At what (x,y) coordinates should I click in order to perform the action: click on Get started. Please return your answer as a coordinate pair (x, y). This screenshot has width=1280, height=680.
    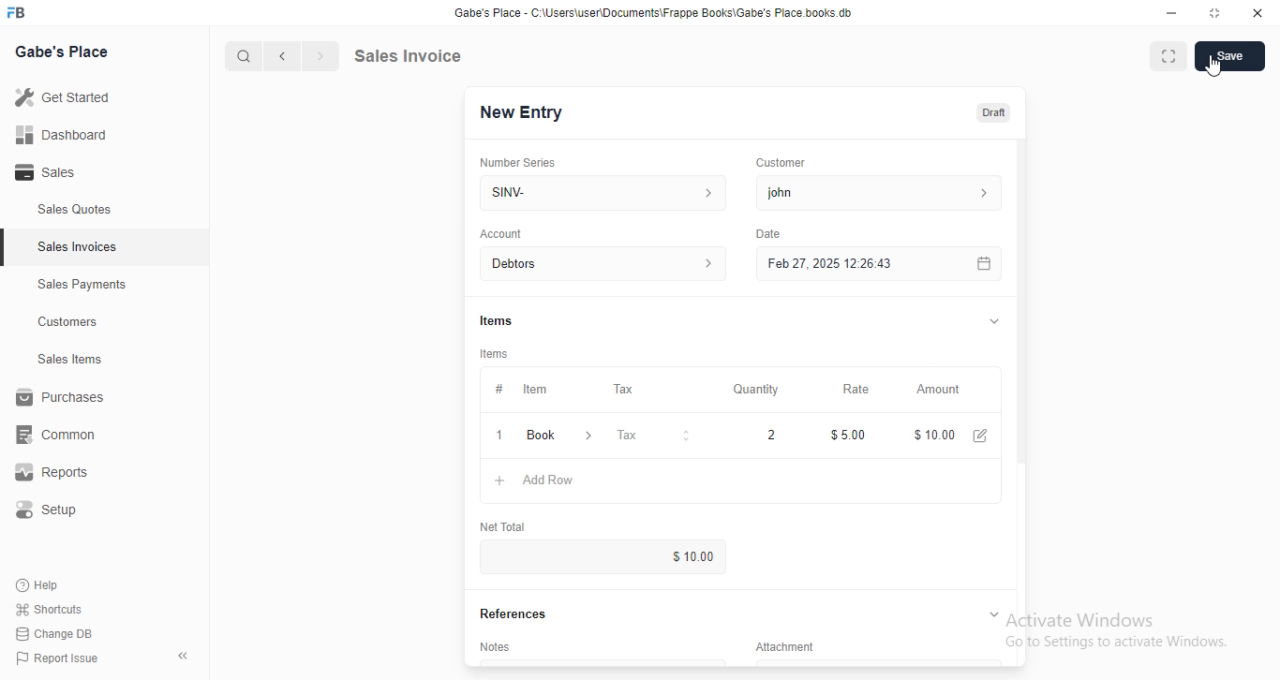
    Looking at the image, I should click on (65, 97).